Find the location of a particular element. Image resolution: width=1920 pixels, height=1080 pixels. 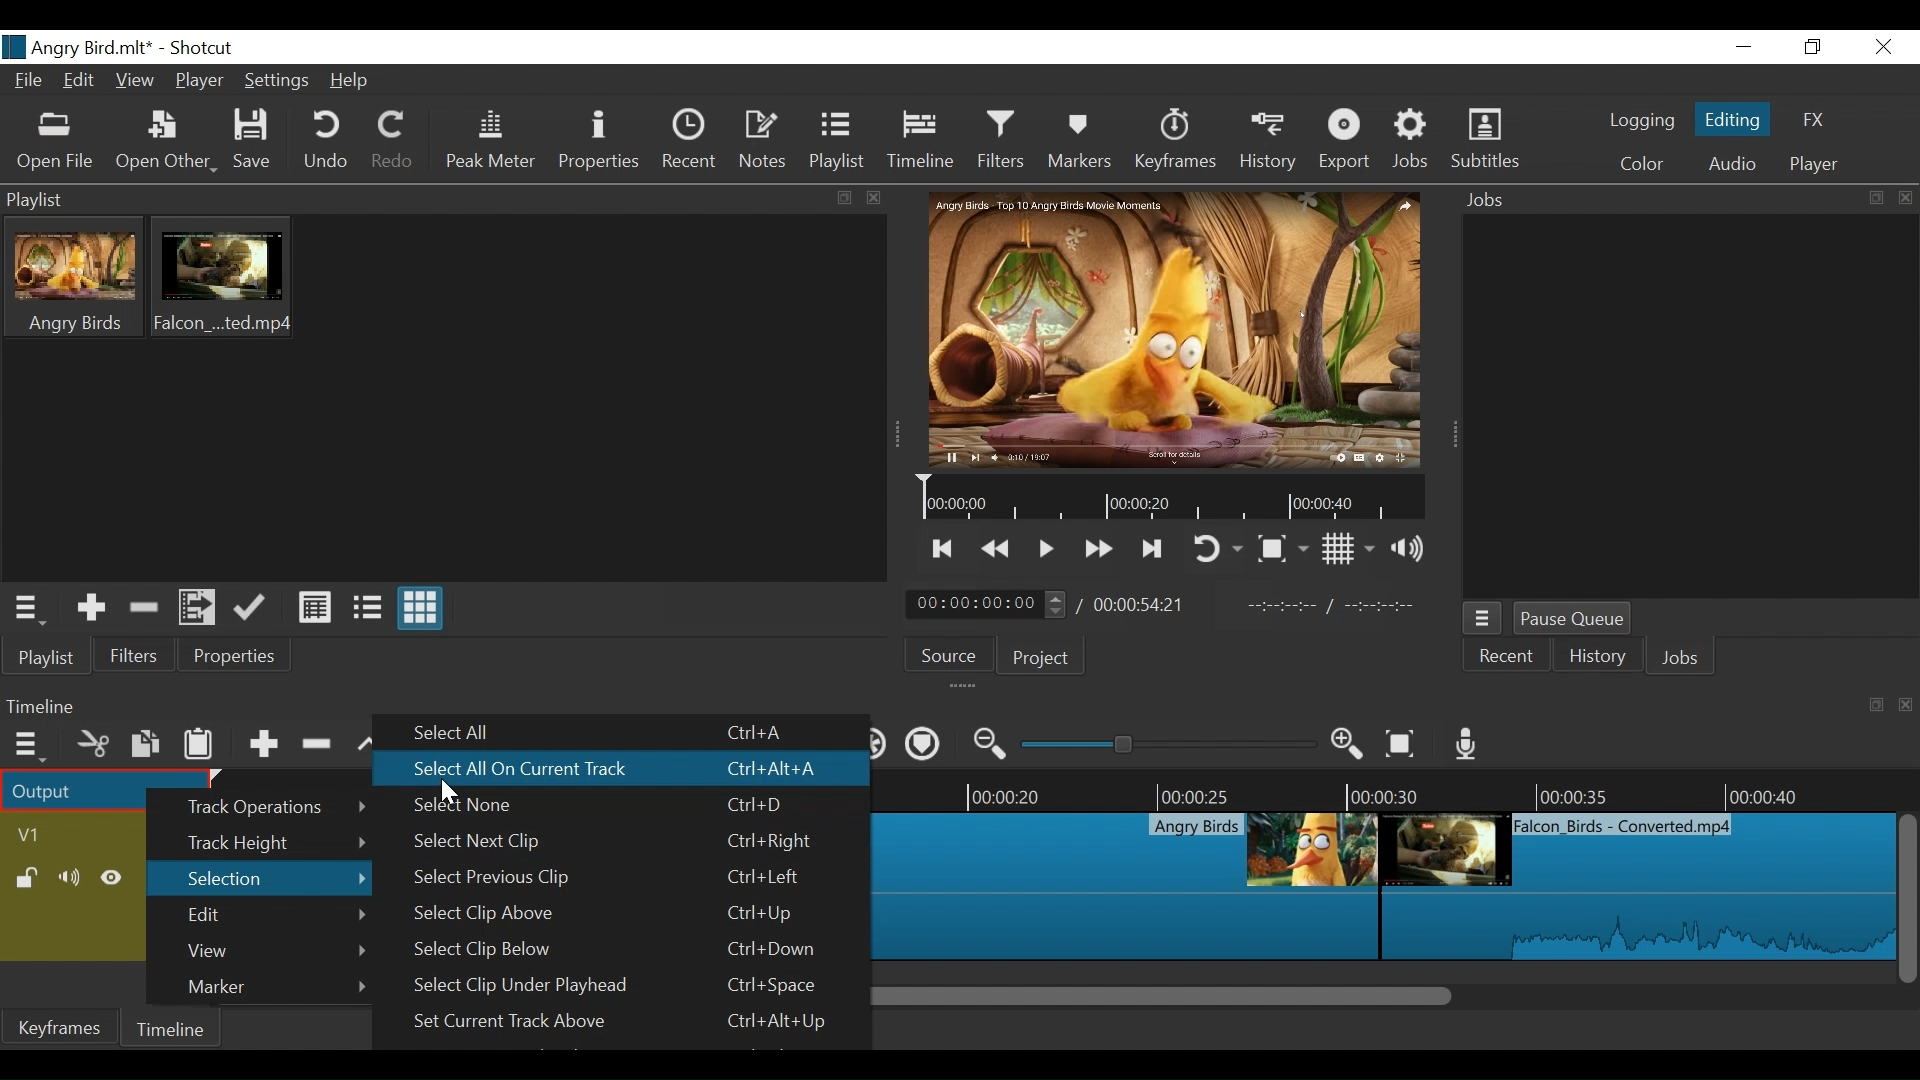

Open File is located at coordinates (57, 142).